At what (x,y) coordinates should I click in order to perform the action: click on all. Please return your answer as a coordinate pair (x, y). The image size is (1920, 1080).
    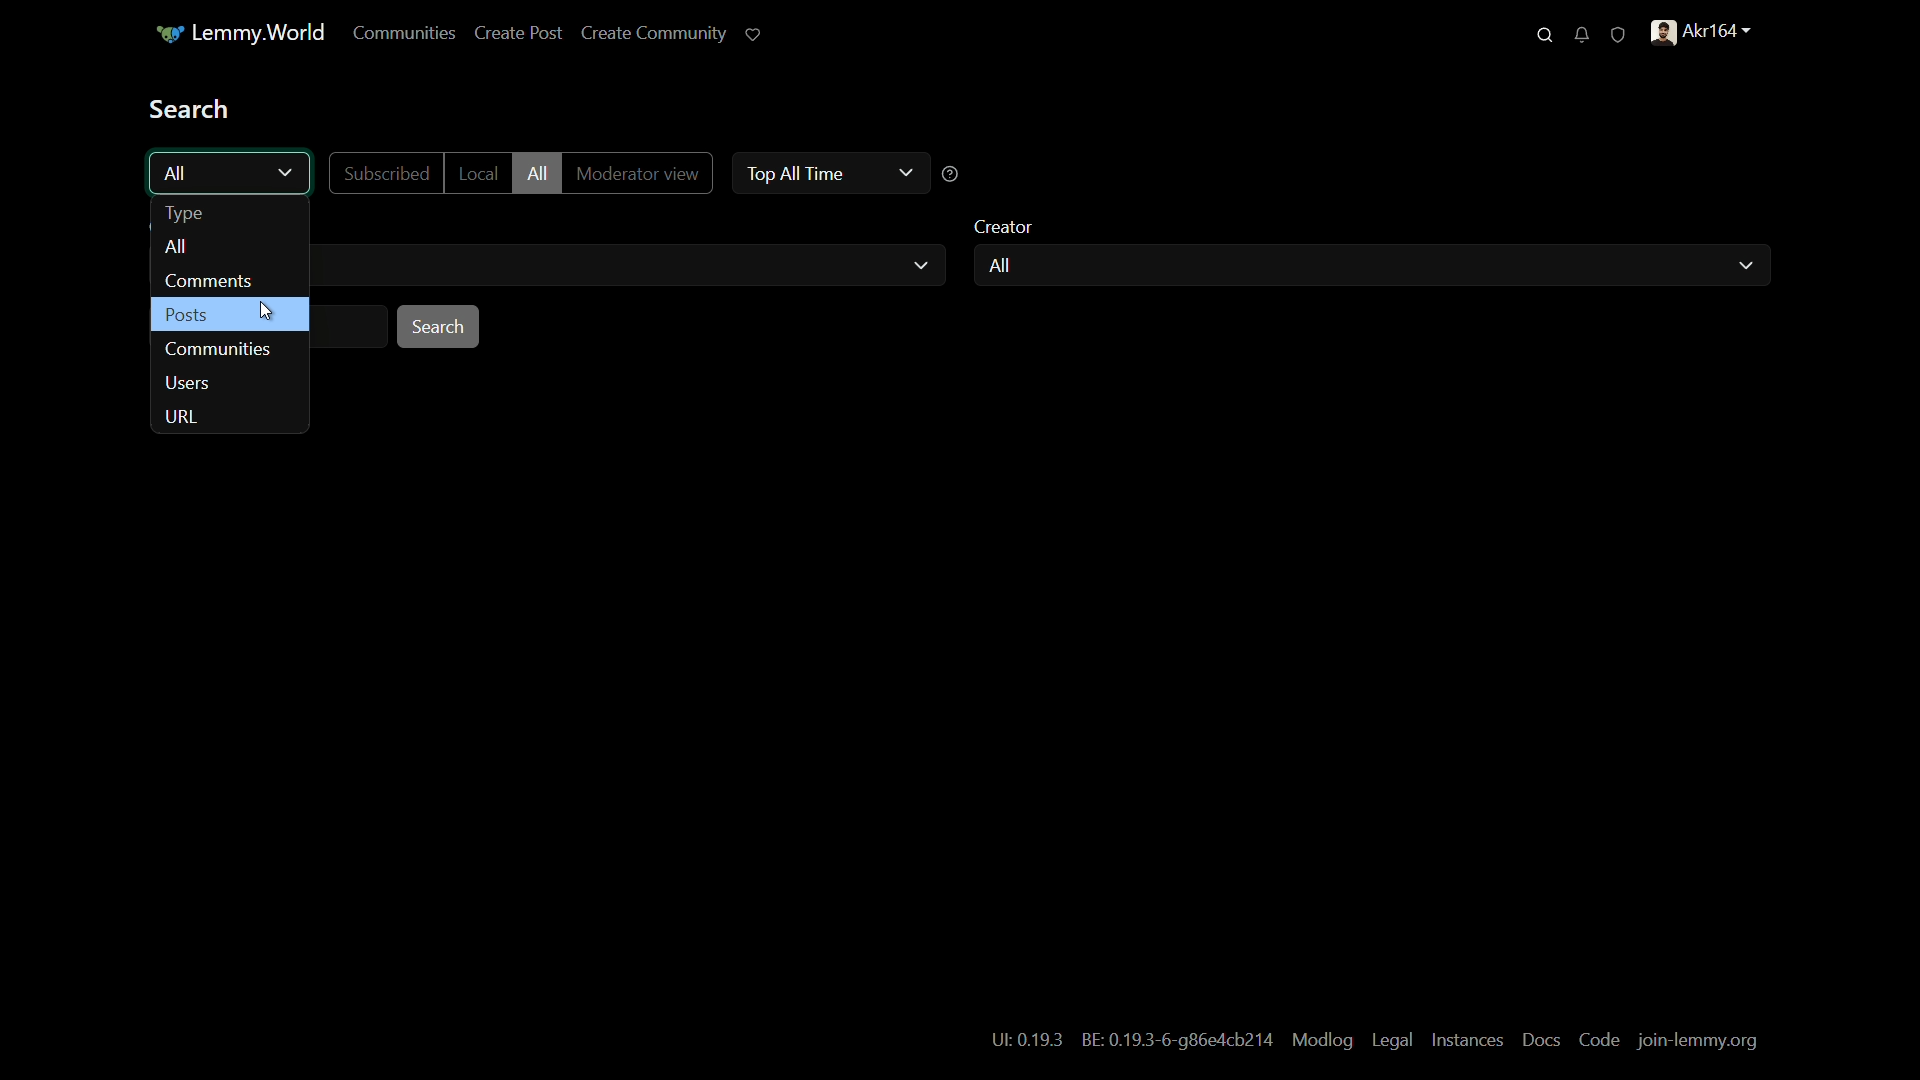
    Looking at the image, I should click on (998, 266).